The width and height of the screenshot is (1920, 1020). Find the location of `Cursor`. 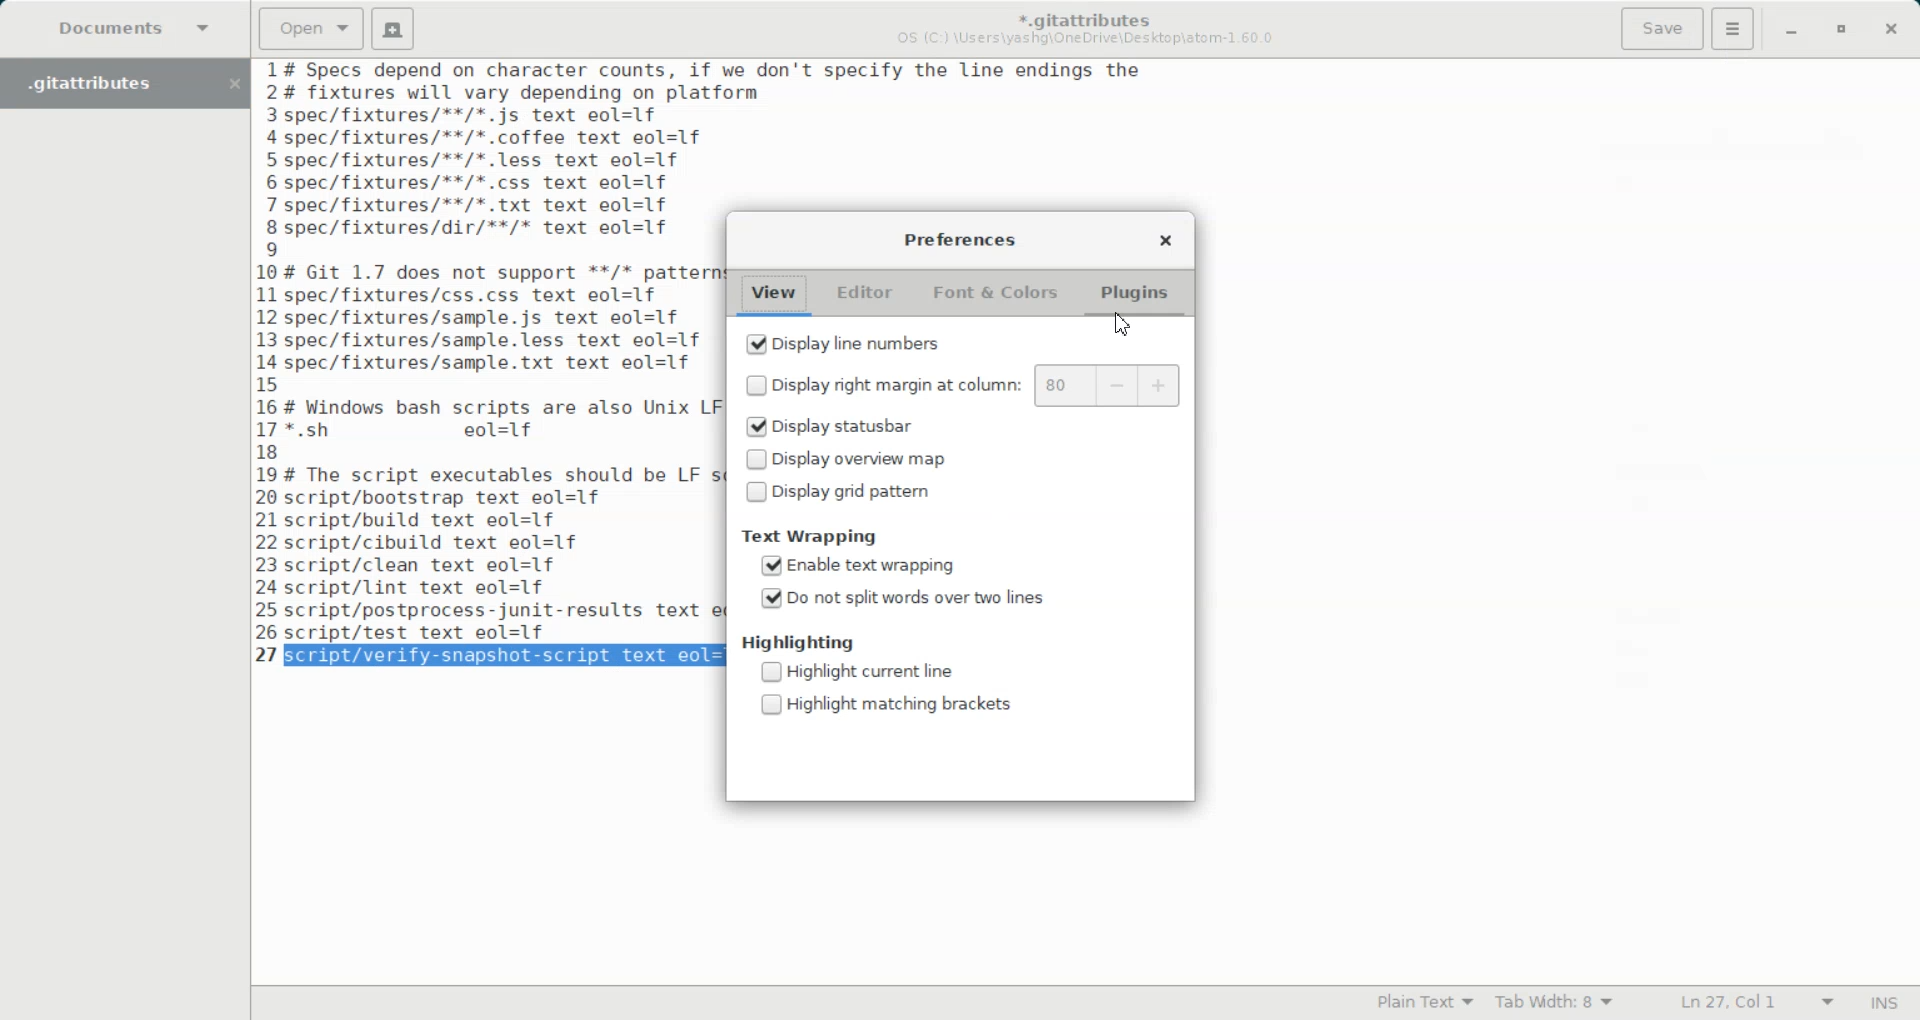

Cursor is located at coordinates (1123, 324).